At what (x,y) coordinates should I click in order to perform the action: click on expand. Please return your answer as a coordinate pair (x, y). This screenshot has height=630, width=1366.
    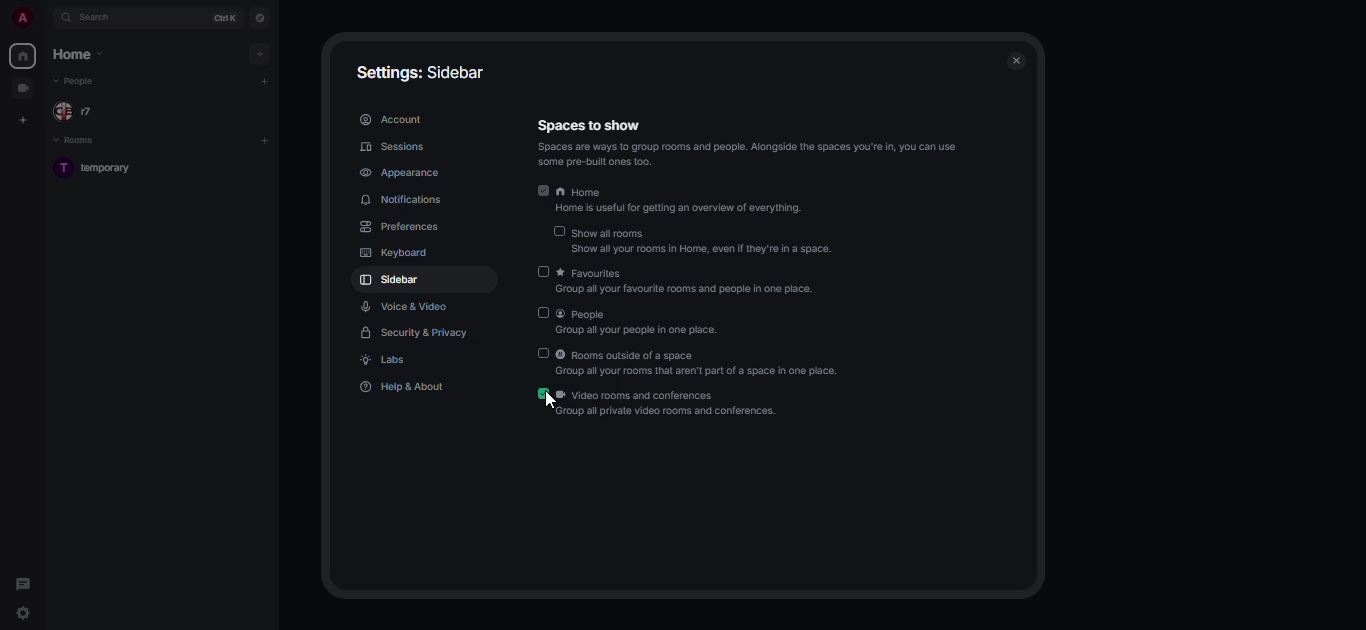
    Looking at the image, I should click on (45, 17).